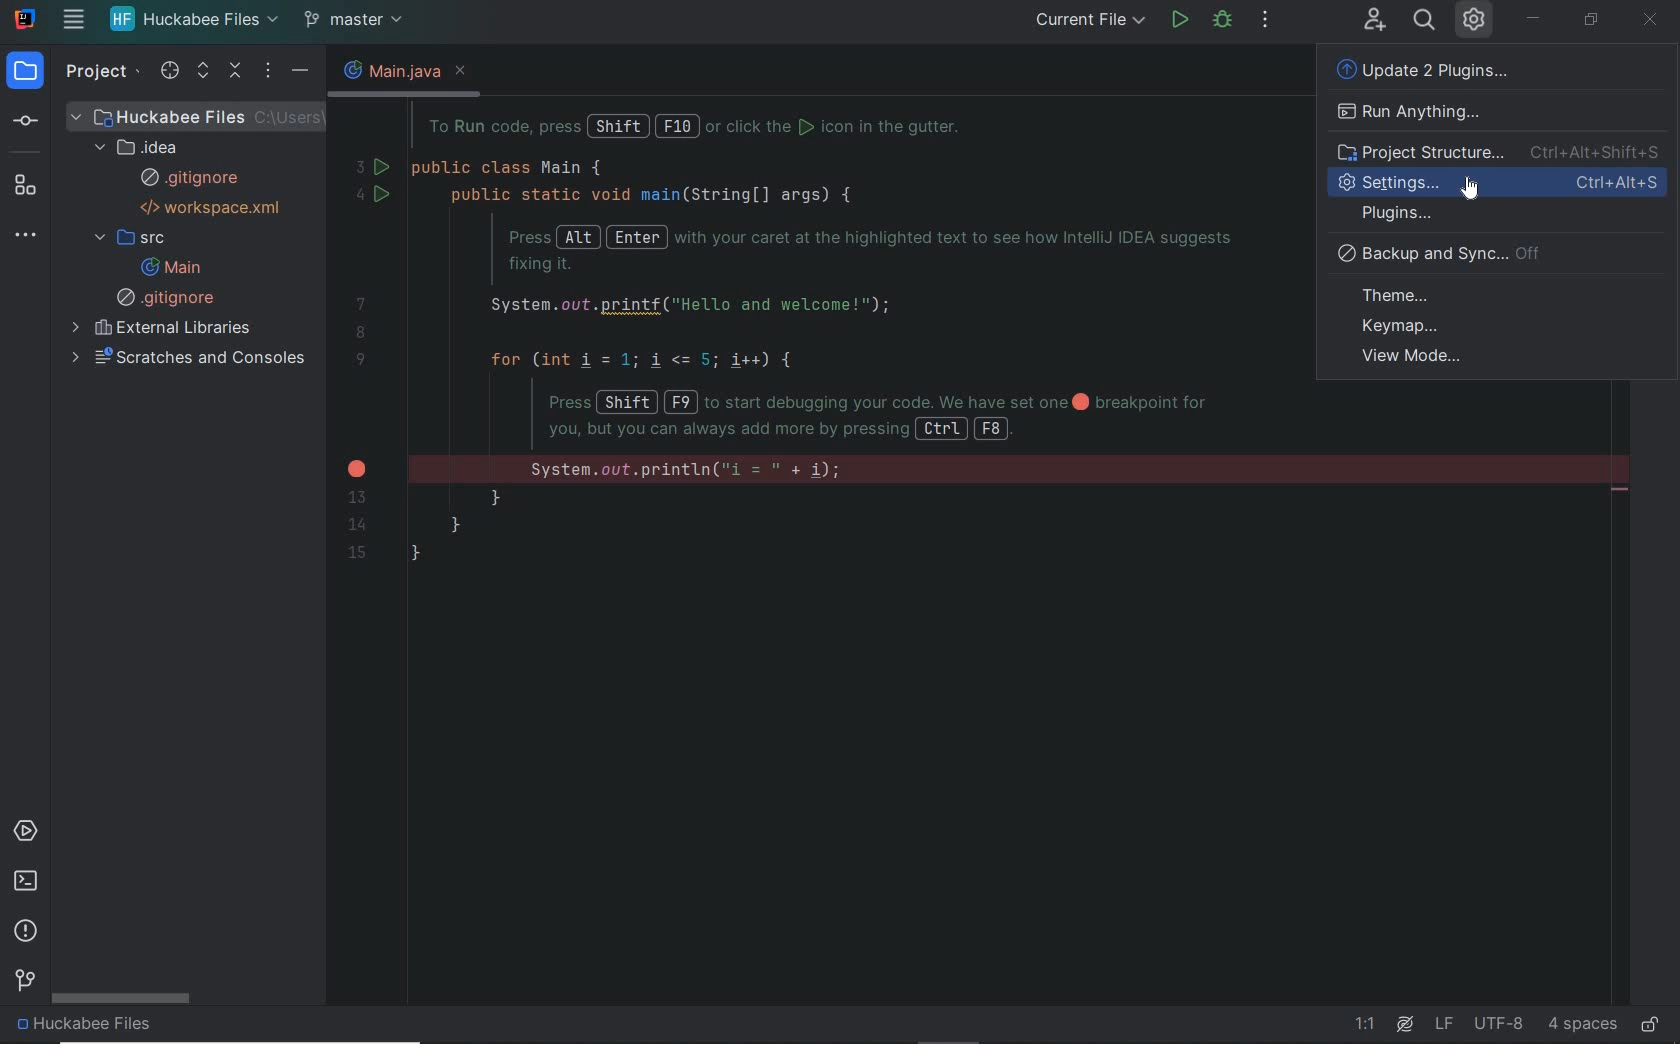  Describe the element at coordinates (28, 72) in the screenshot. I see `project` at that location.